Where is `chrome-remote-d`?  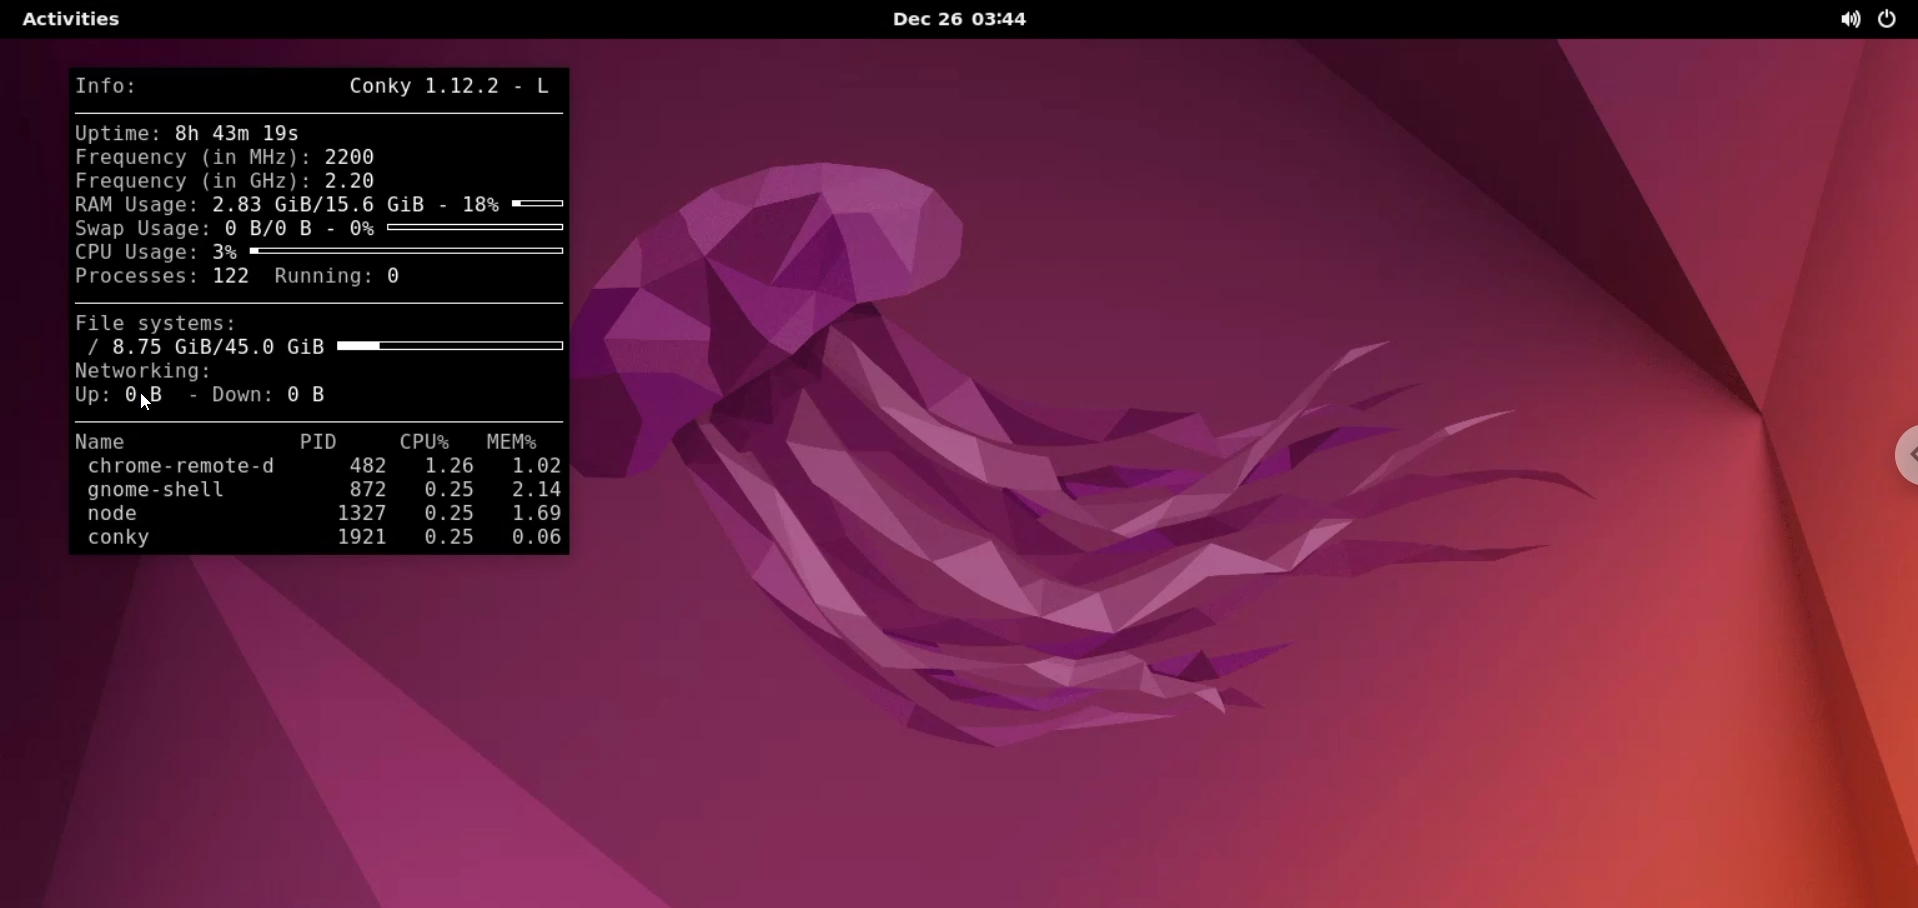 chrome-remote-d is located at coordinates (188, 468).